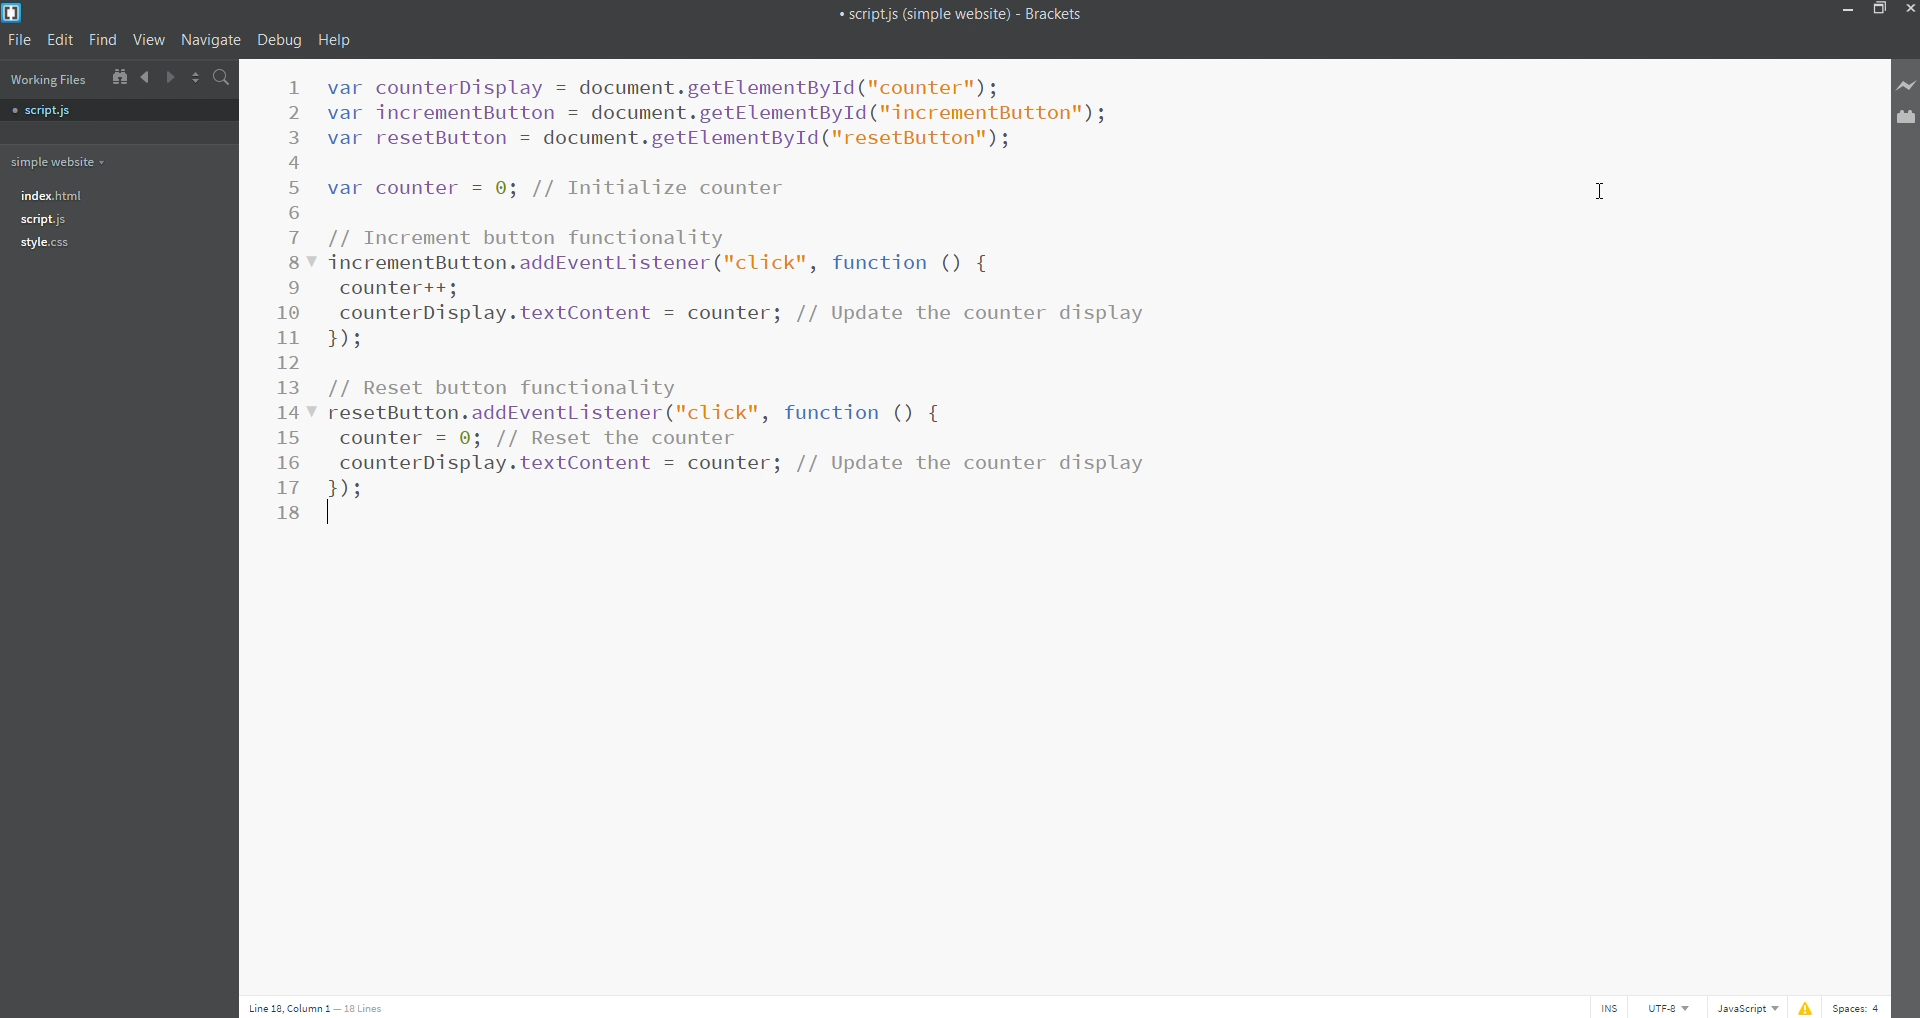 The width and height of the screenshot is (1920, 1018). Describe the element at coordinates (1908, 9) in the screenshot. I see `close` at that location.